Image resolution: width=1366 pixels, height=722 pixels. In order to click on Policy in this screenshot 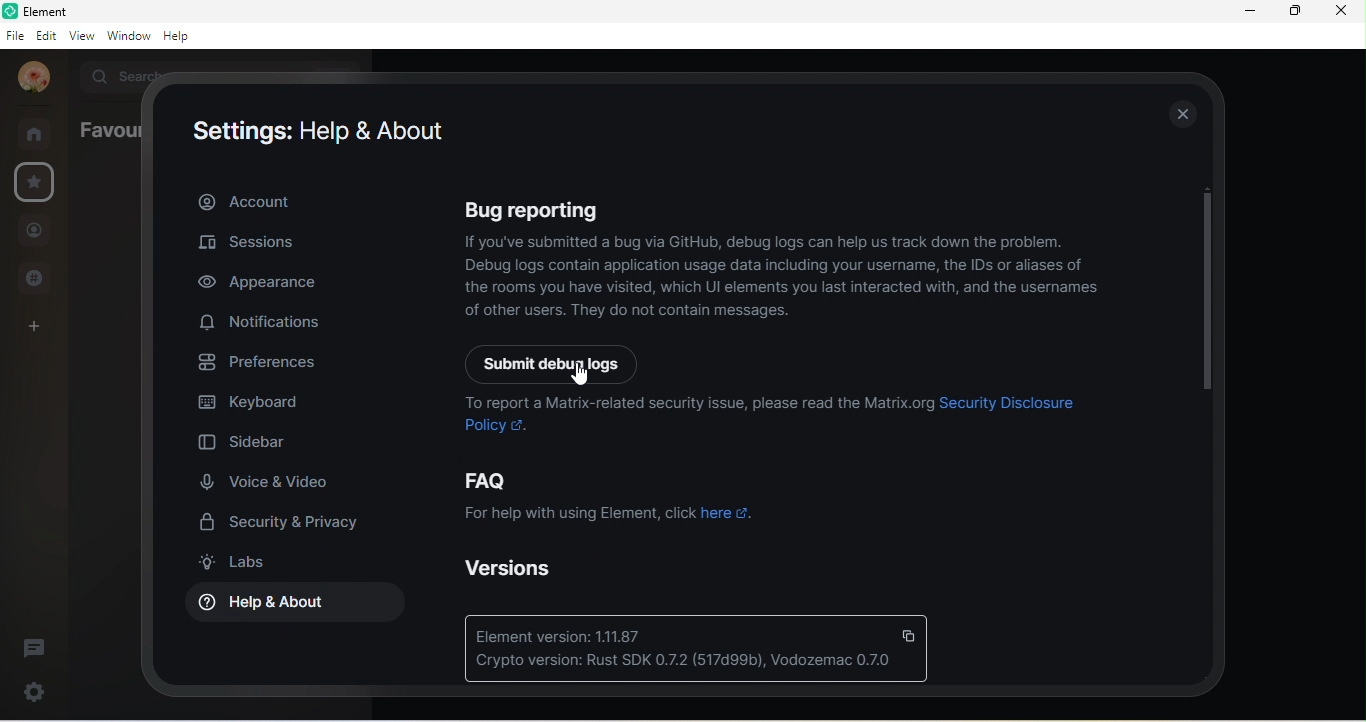, I will do `click(494, 426)`.